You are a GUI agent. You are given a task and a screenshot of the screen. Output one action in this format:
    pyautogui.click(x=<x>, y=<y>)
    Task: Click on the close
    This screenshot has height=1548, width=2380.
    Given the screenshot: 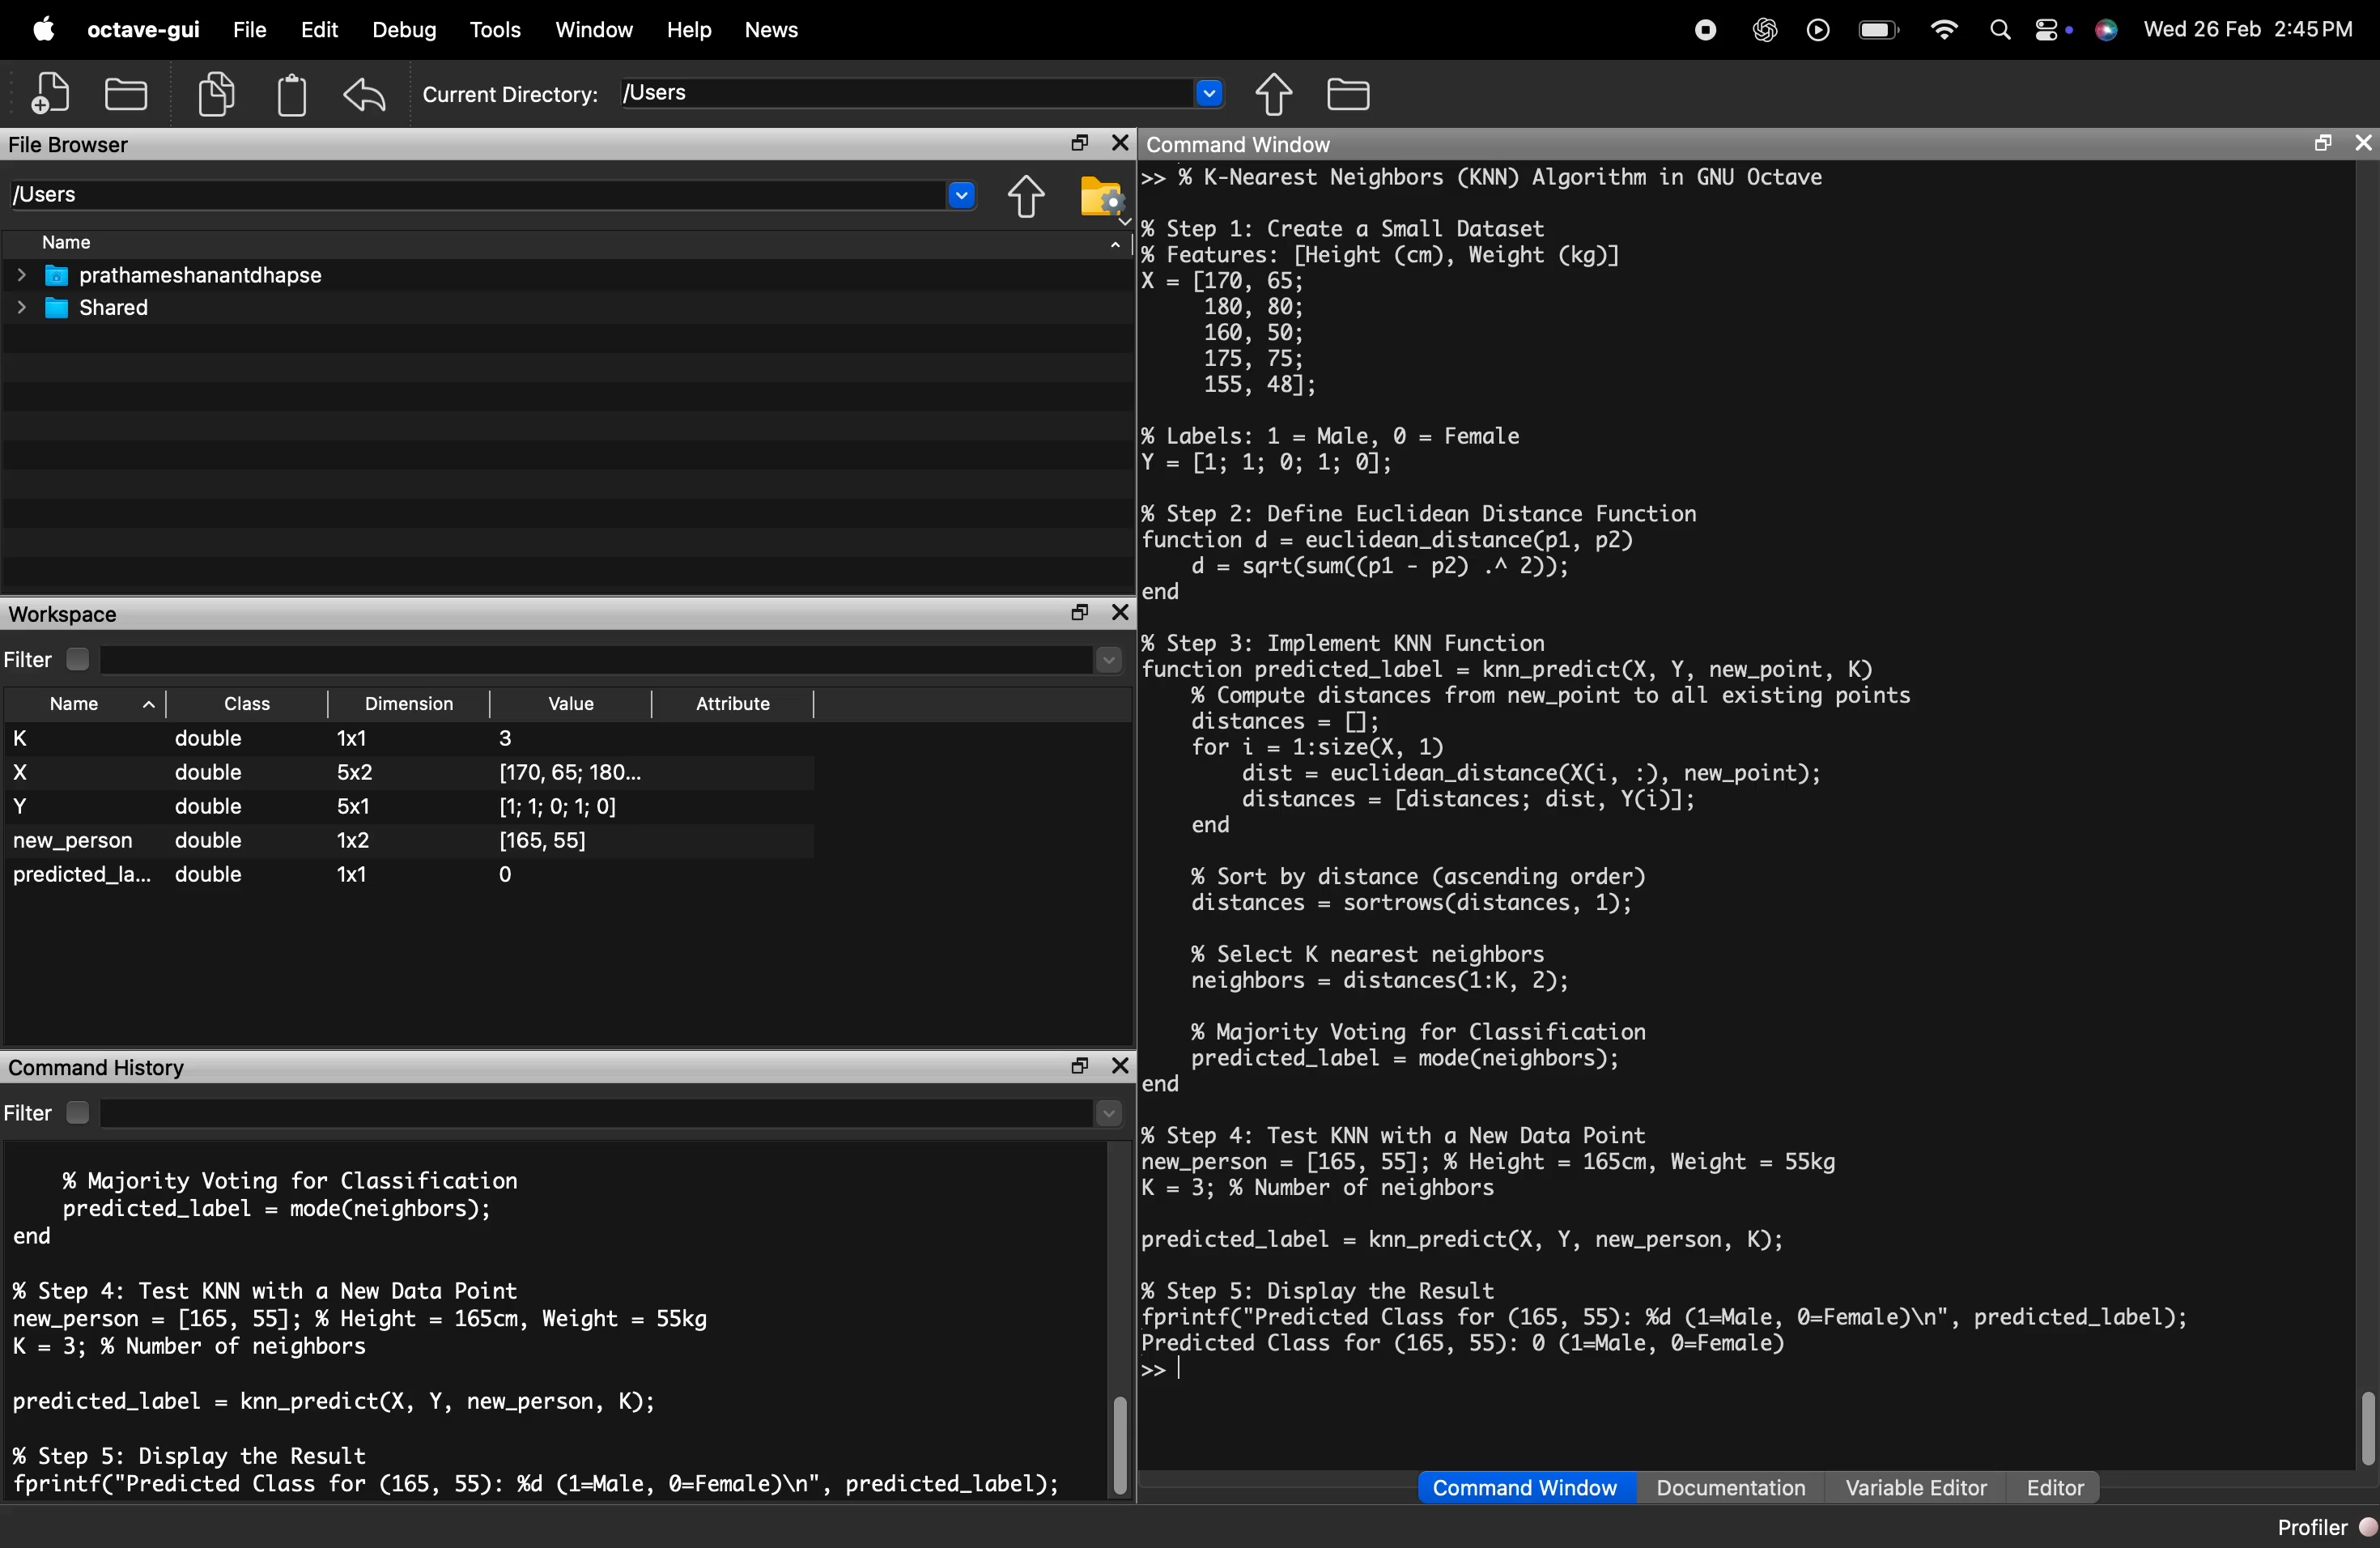 What is the action you would take?
    pyautogui.click(x=1124, y=1063)
    